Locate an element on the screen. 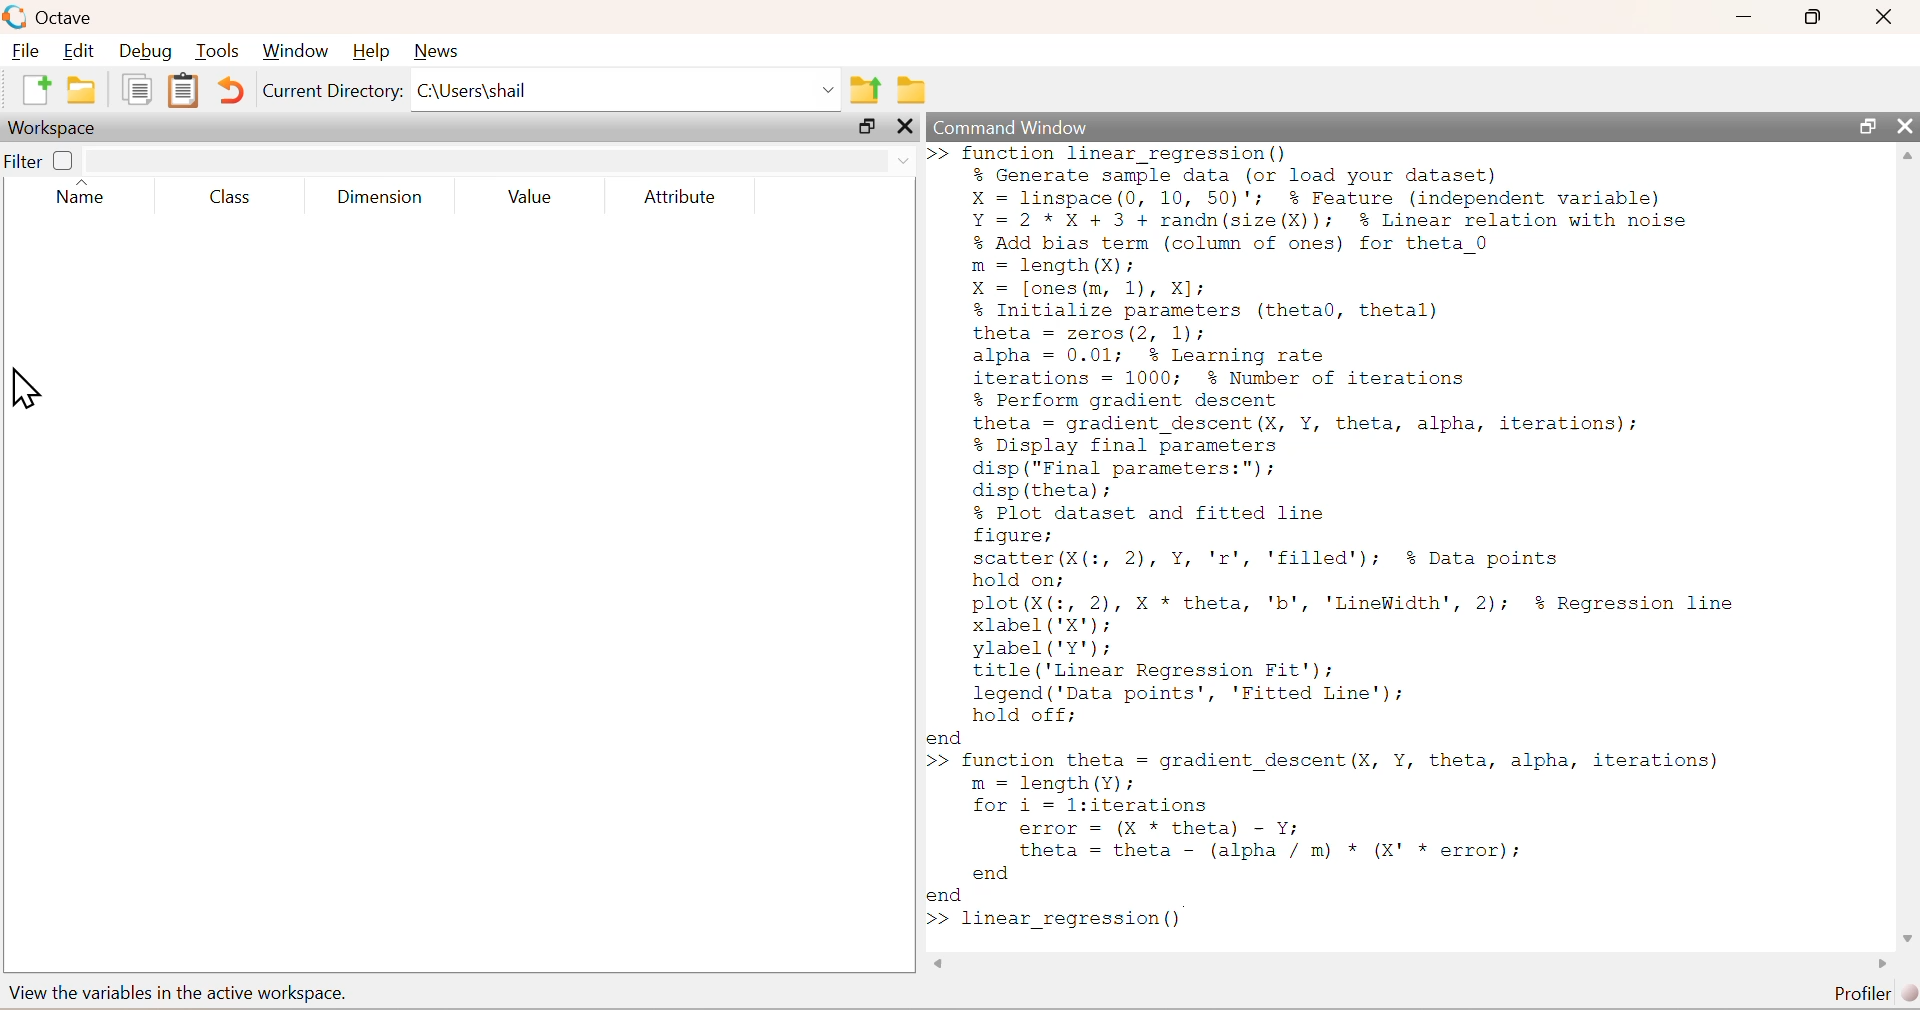 The image size is (1920, 1010). scroll left is located at coordinates (1878, 964).